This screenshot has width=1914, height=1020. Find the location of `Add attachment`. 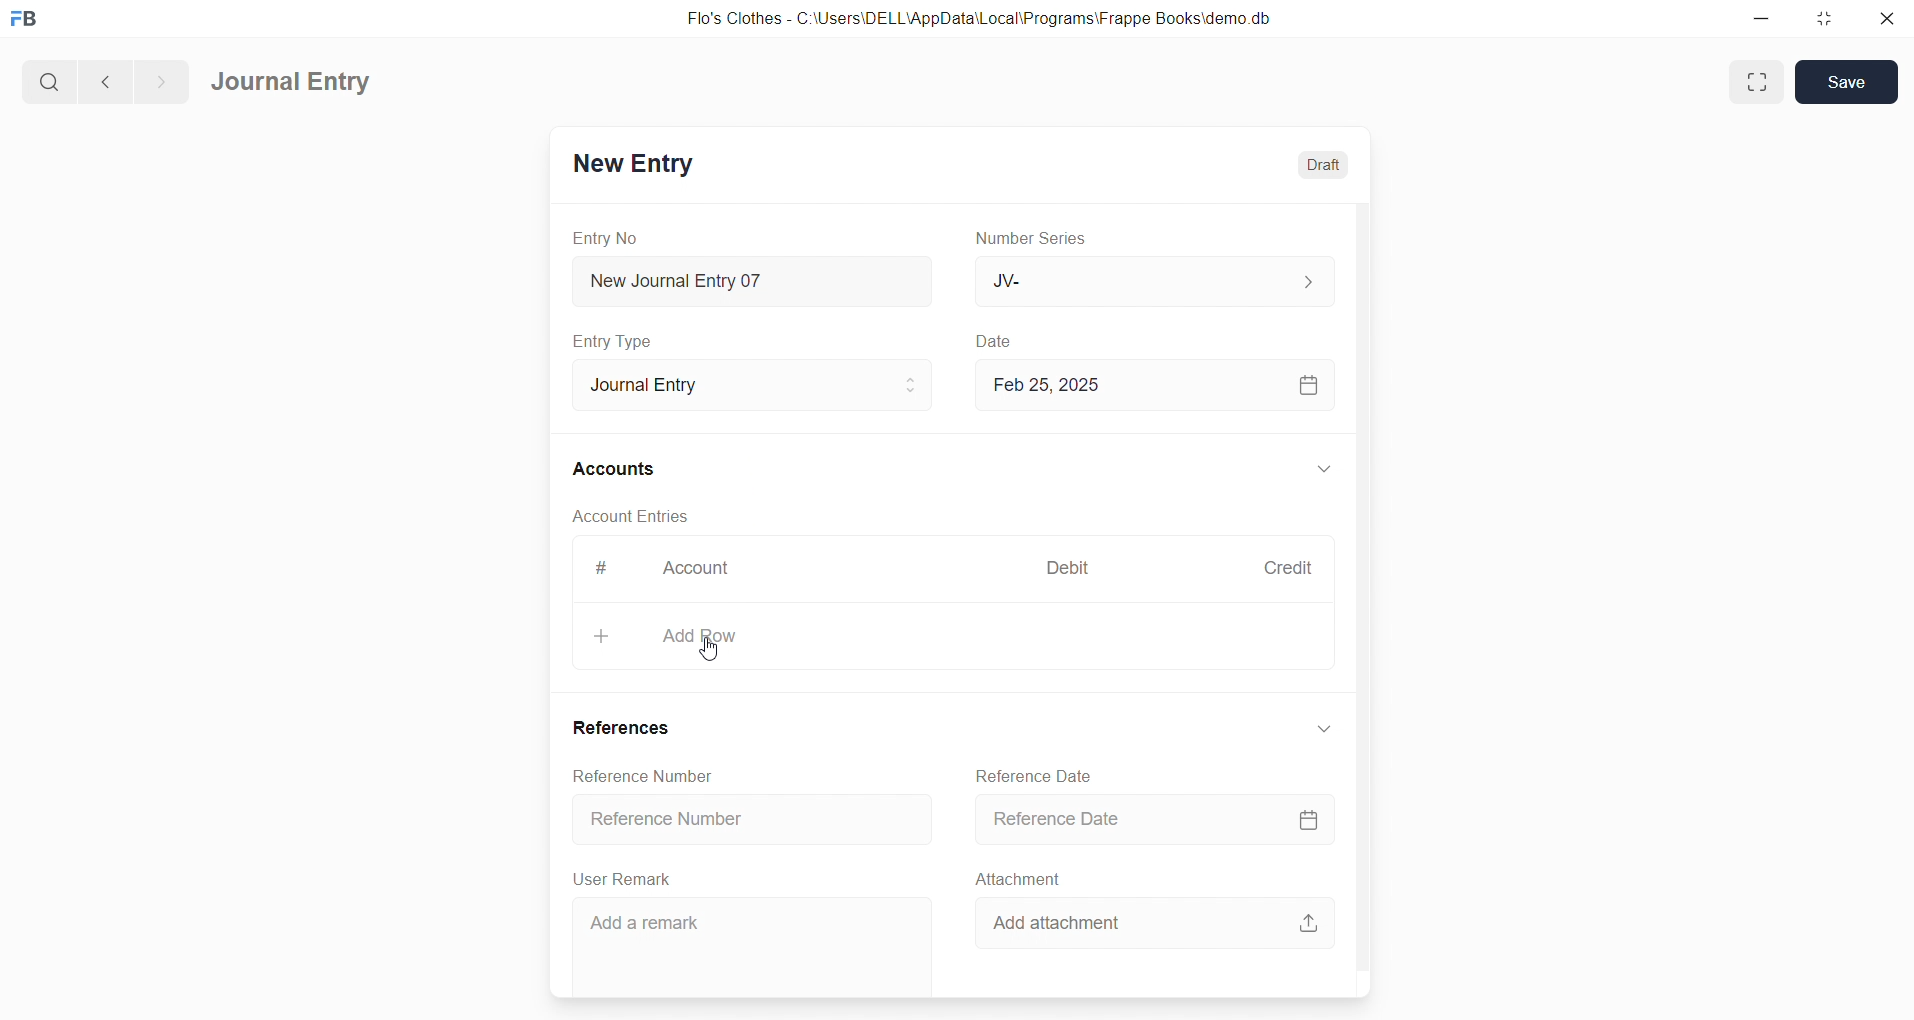

Add attachment is located at coordinates (1153, 922).